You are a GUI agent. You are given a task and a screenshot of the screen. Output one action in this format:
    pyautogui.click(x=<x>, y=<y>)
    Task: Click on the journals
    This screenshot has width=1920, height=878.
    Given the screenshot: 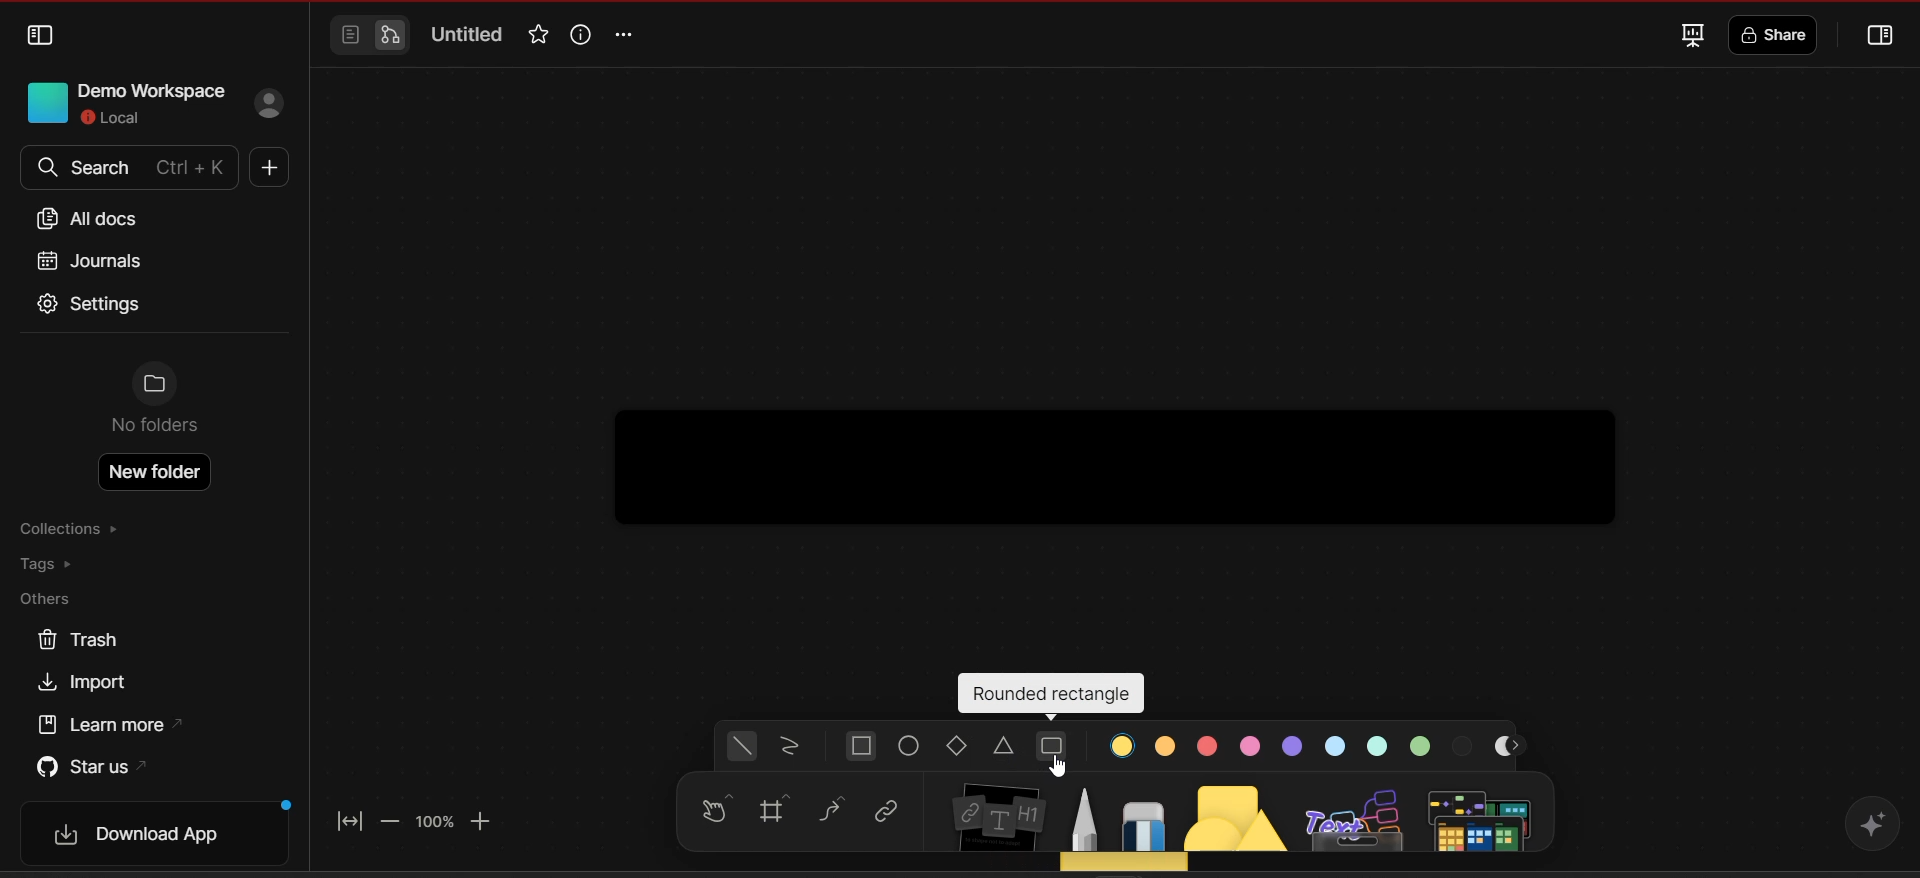 What is the action you would take?
    pyautogui.click(x=88, y=260)
    